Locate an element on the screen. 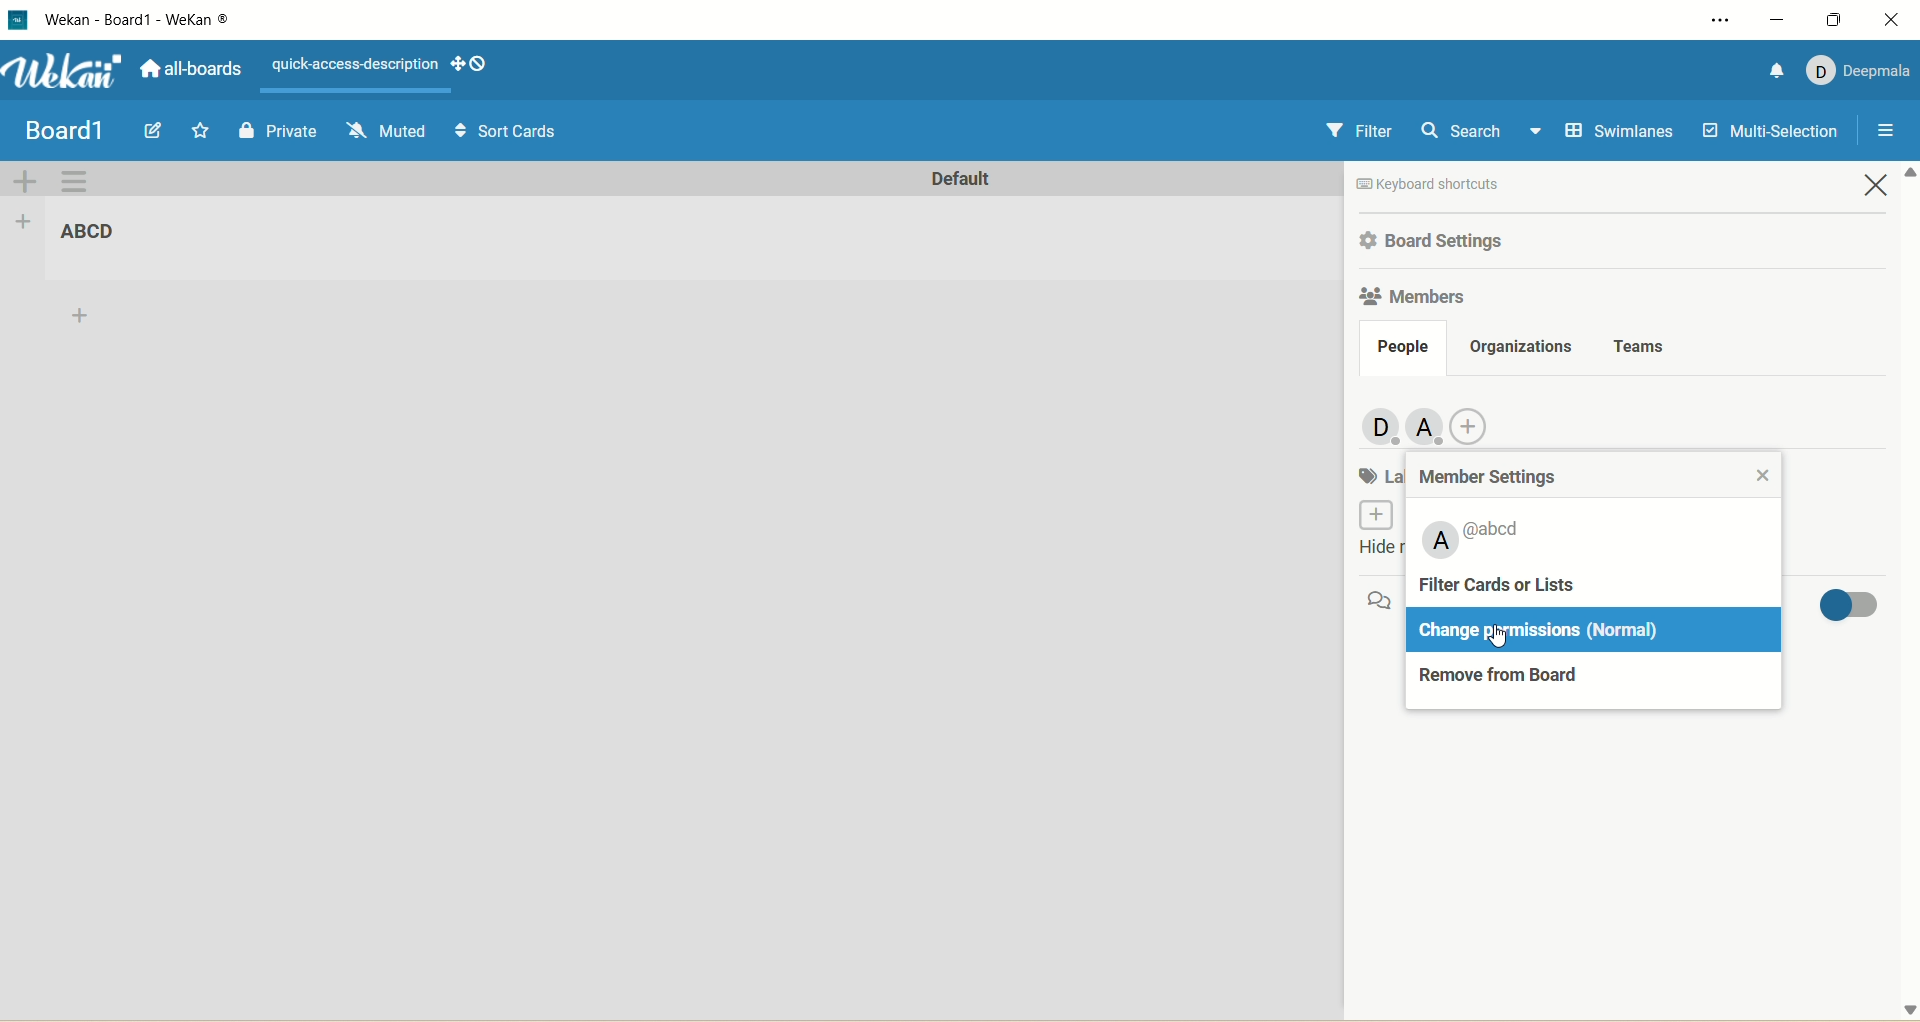 This screenshot has width=1920, height=1022. add is located at coordinates (82, 319).